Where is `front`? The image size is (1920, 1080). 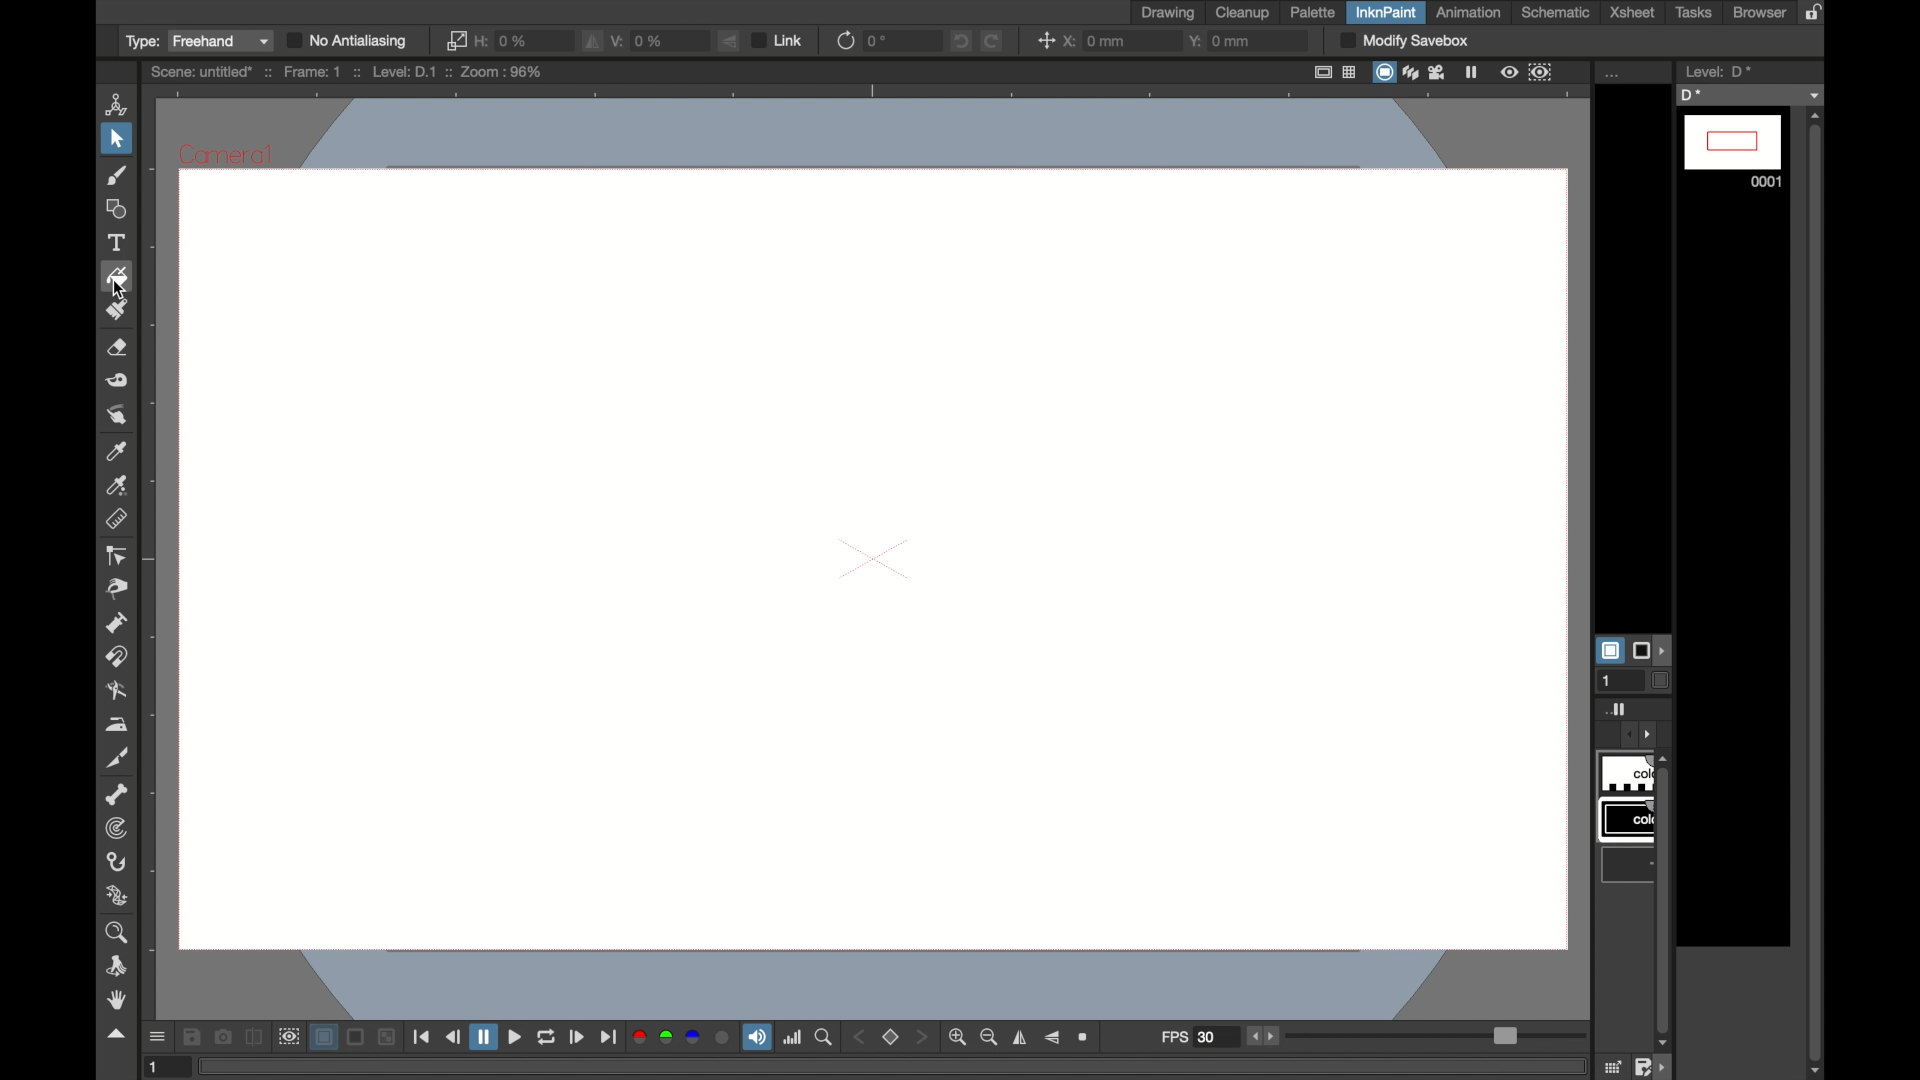 front is located at coordinates (927, 1036).